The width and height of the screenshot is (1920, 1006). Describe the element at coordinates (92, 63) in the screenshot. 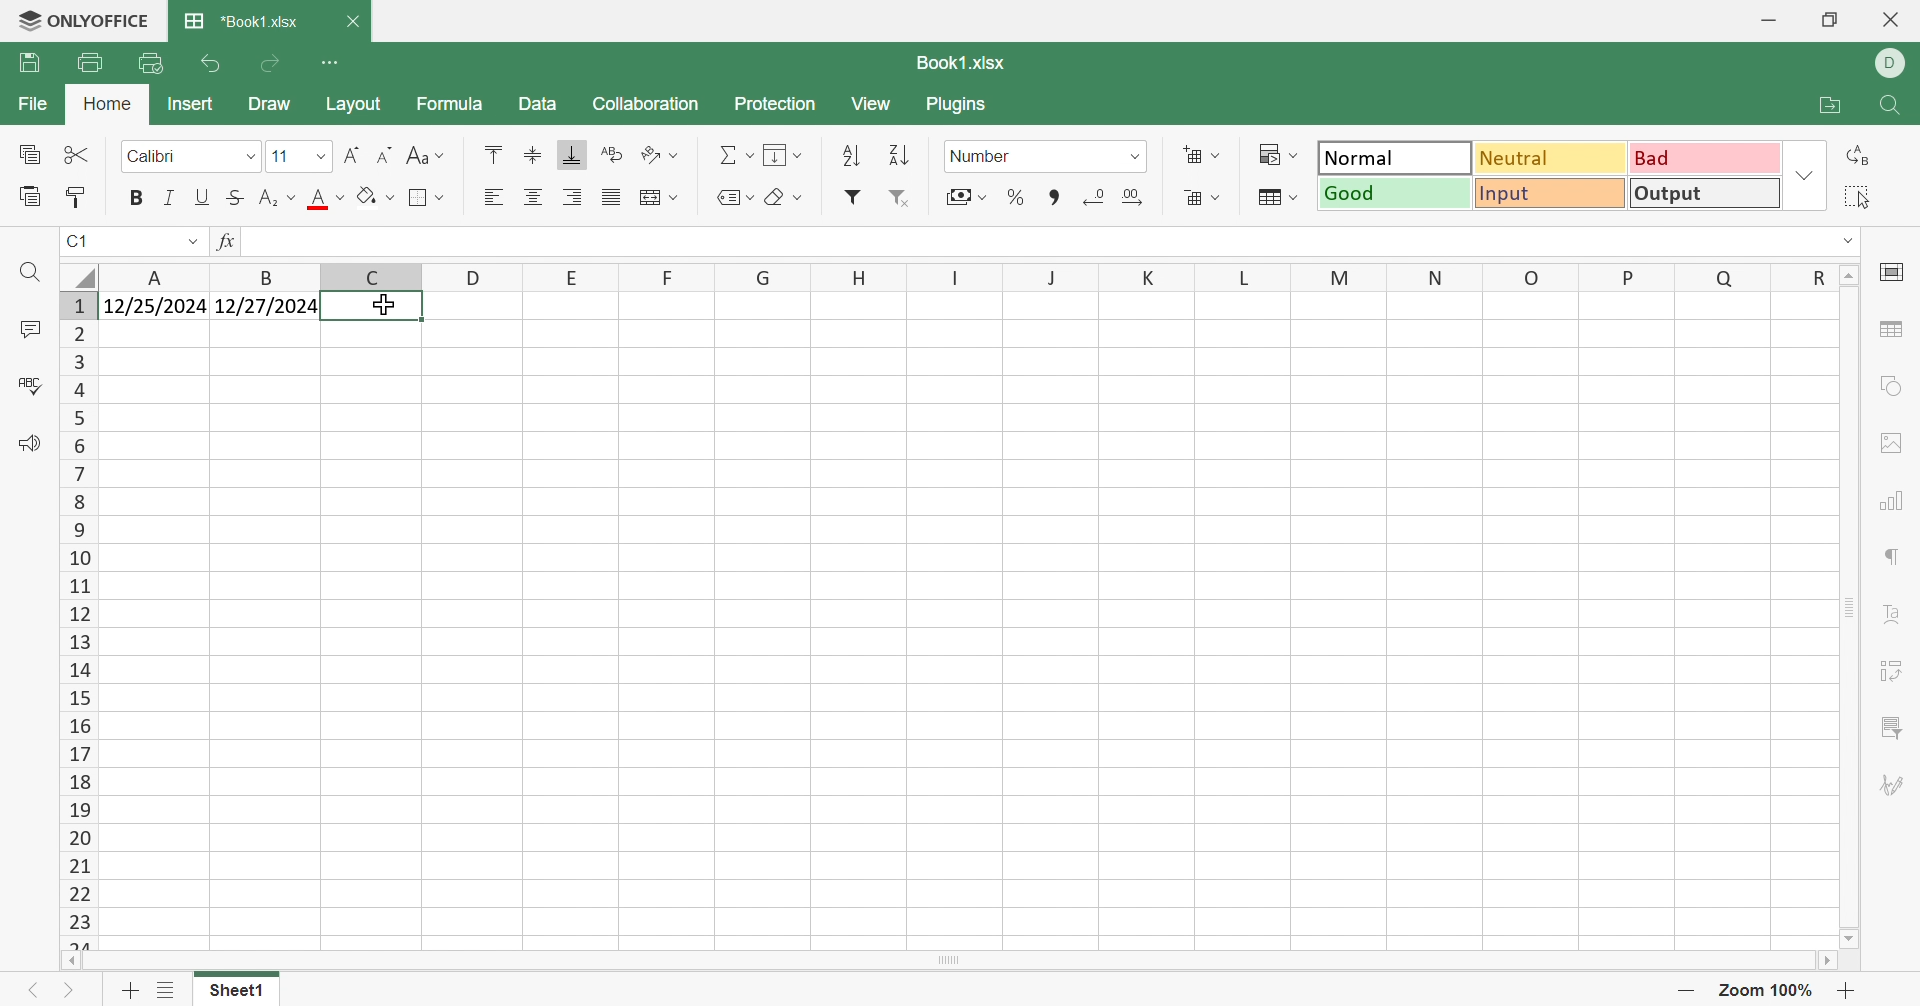

I see `Print` at that location.